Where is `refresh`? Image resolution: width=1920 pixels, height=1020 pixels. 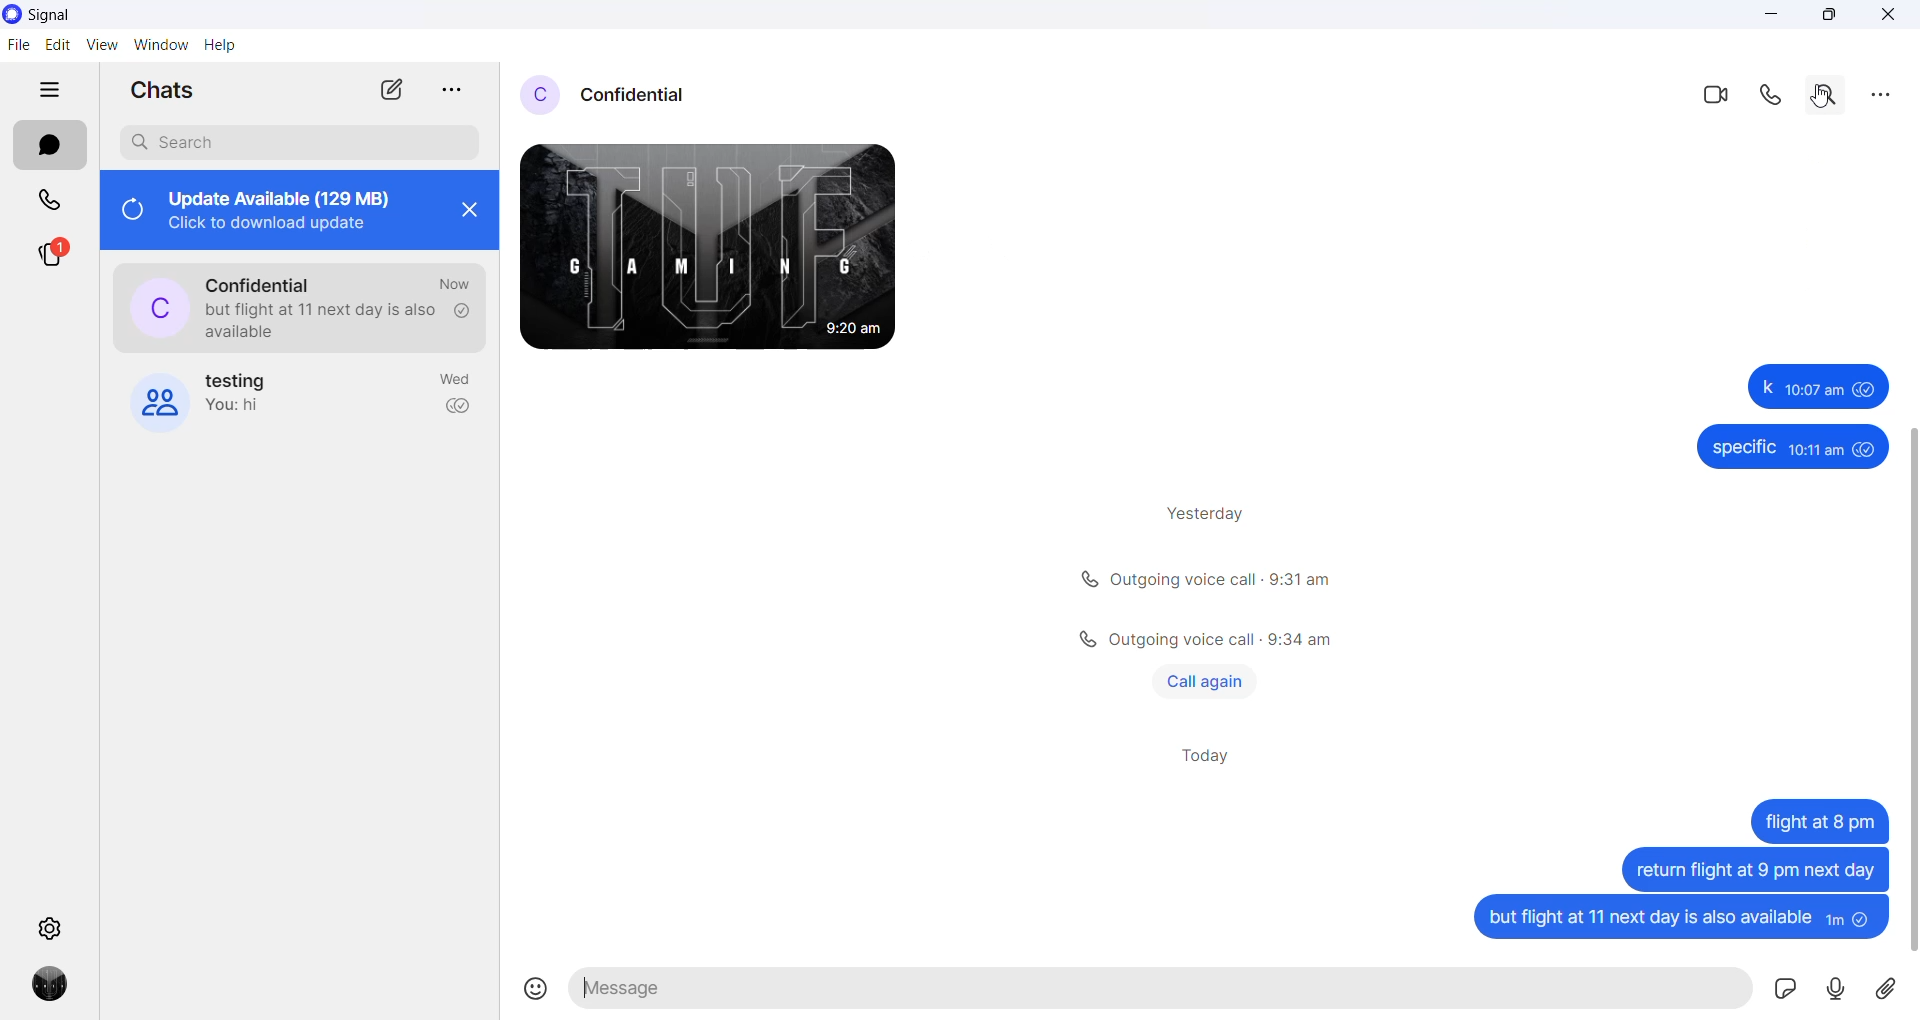 refresh is located at coordinates (130, 212).